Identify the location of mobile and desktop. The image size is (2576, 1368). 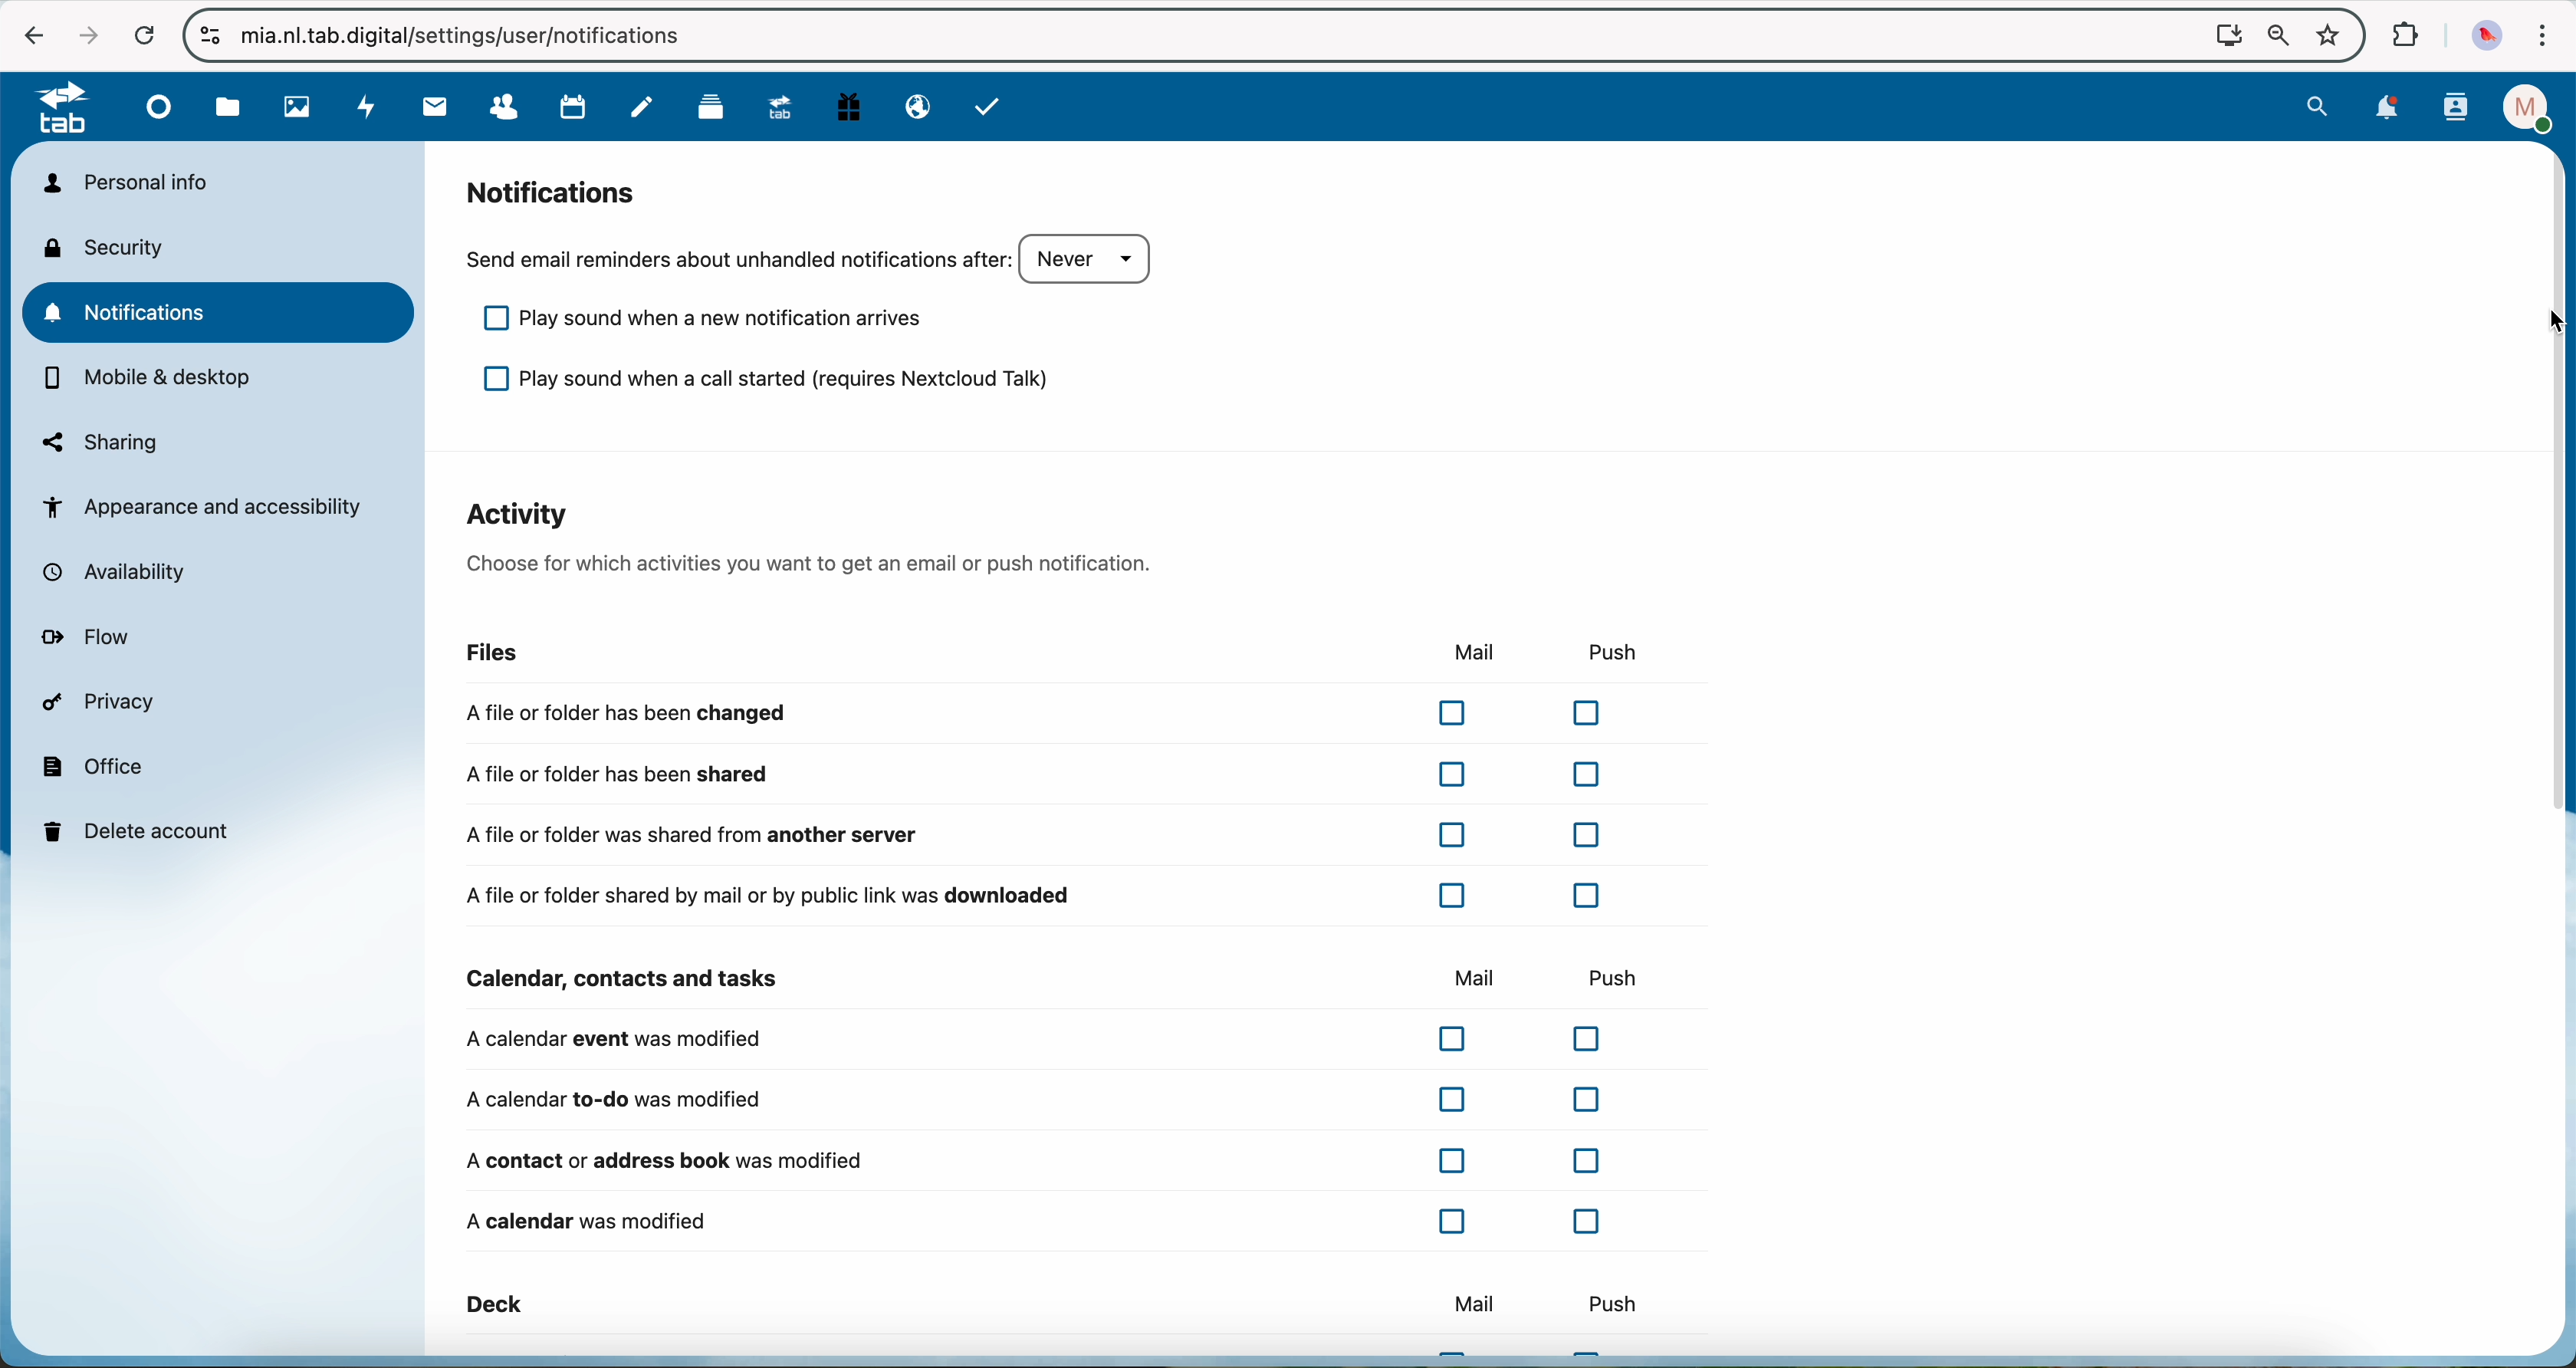
(151, 380).